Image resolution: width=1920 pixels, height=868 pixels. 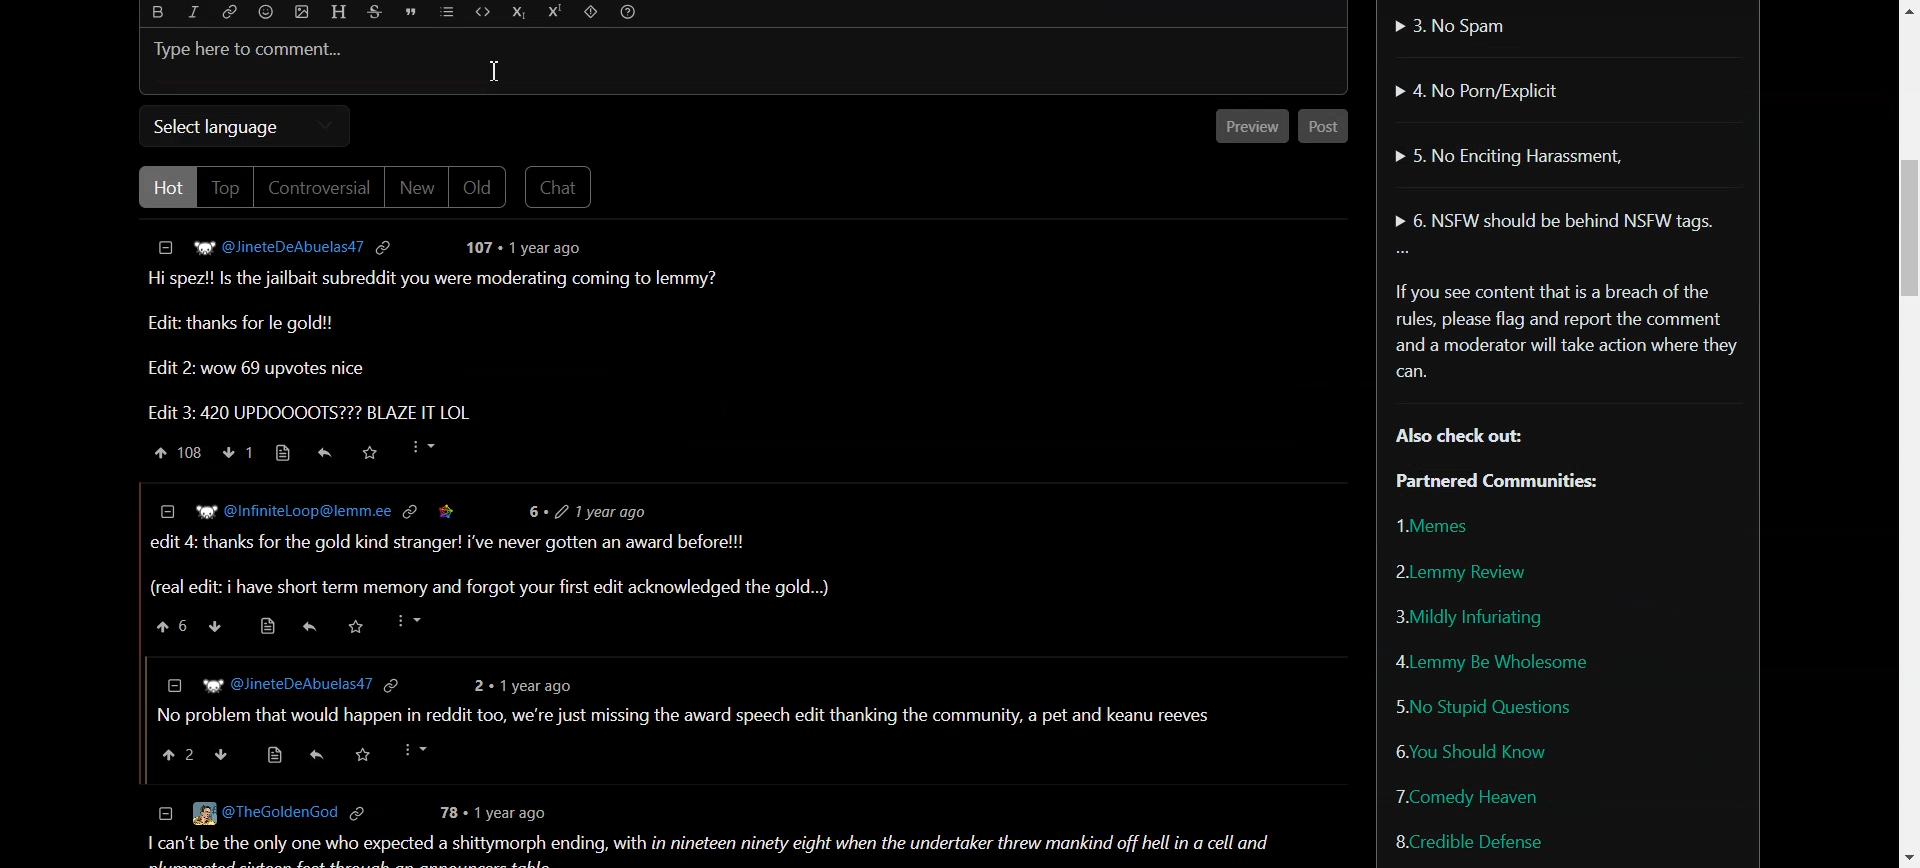 I want to click on Header, so click(x=338, y=12).